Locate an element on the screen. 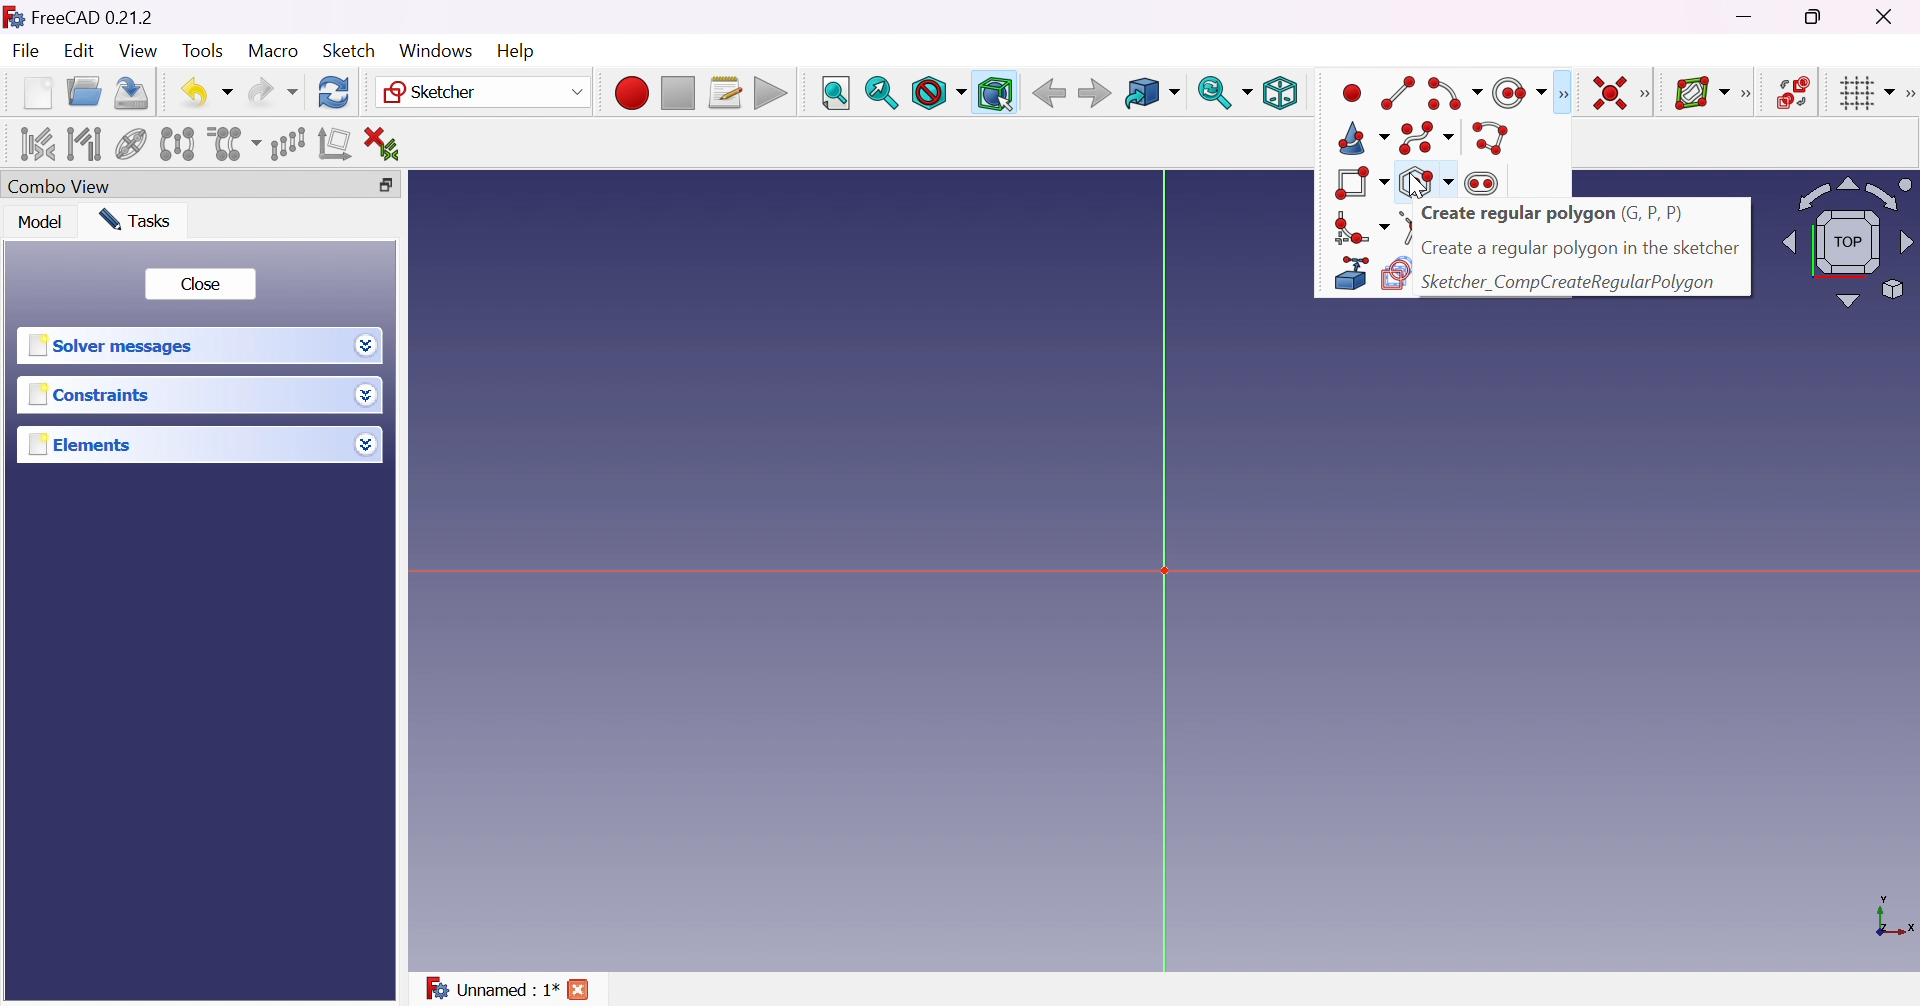 This screenshot has height=1006, width=1920. Show/hide B-spline information layer is located at coordinates (1700, 93).